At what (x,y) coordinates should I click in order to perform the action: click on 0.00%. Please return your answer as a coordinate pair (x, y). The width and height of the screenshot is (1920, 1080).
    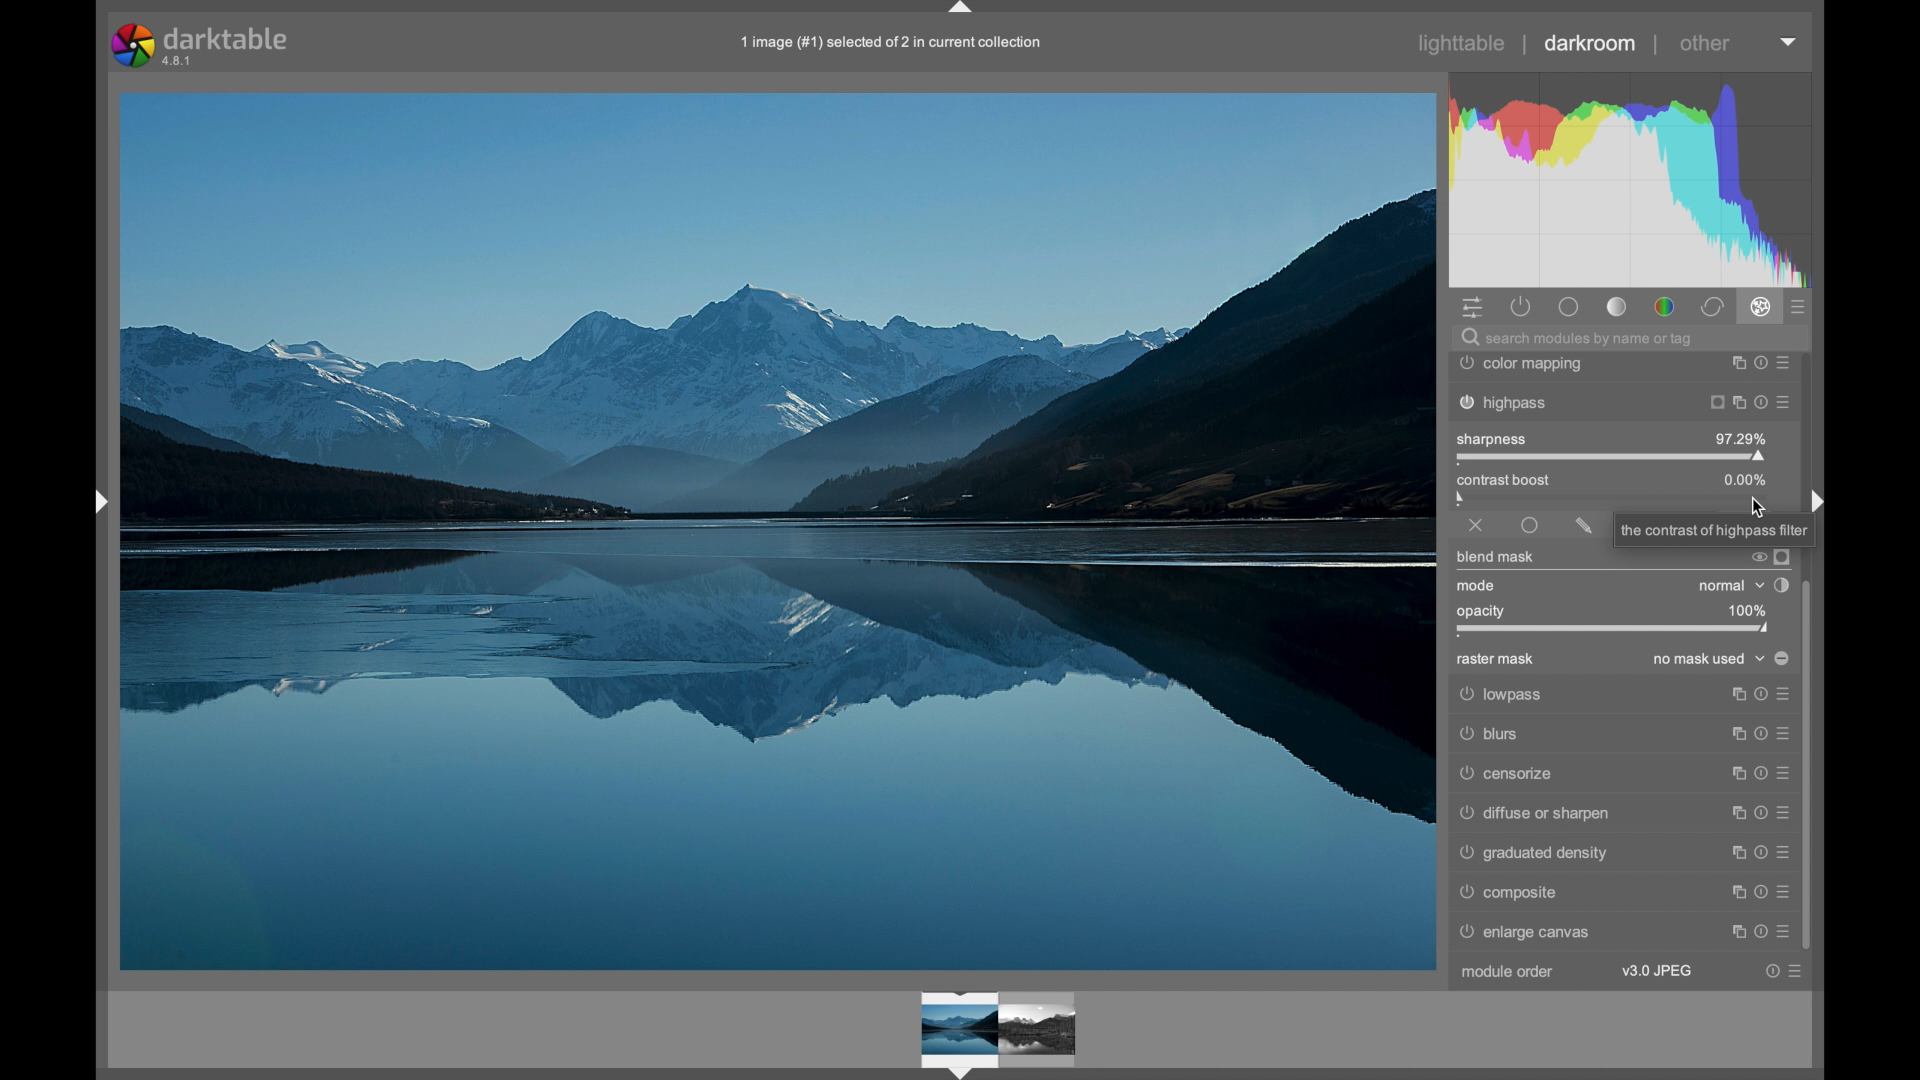
    Looking at the image, I should click on (1744, 479).